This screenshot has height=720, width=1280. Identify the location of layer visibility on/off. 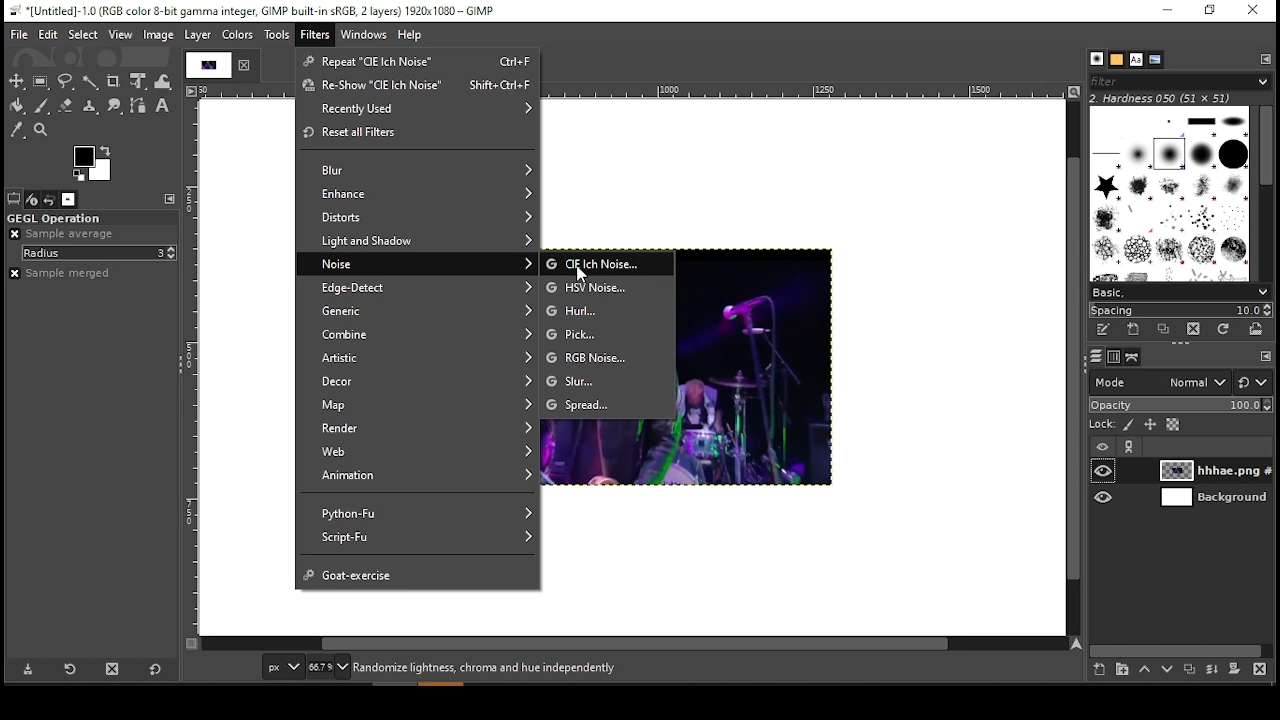
(1105, 471).